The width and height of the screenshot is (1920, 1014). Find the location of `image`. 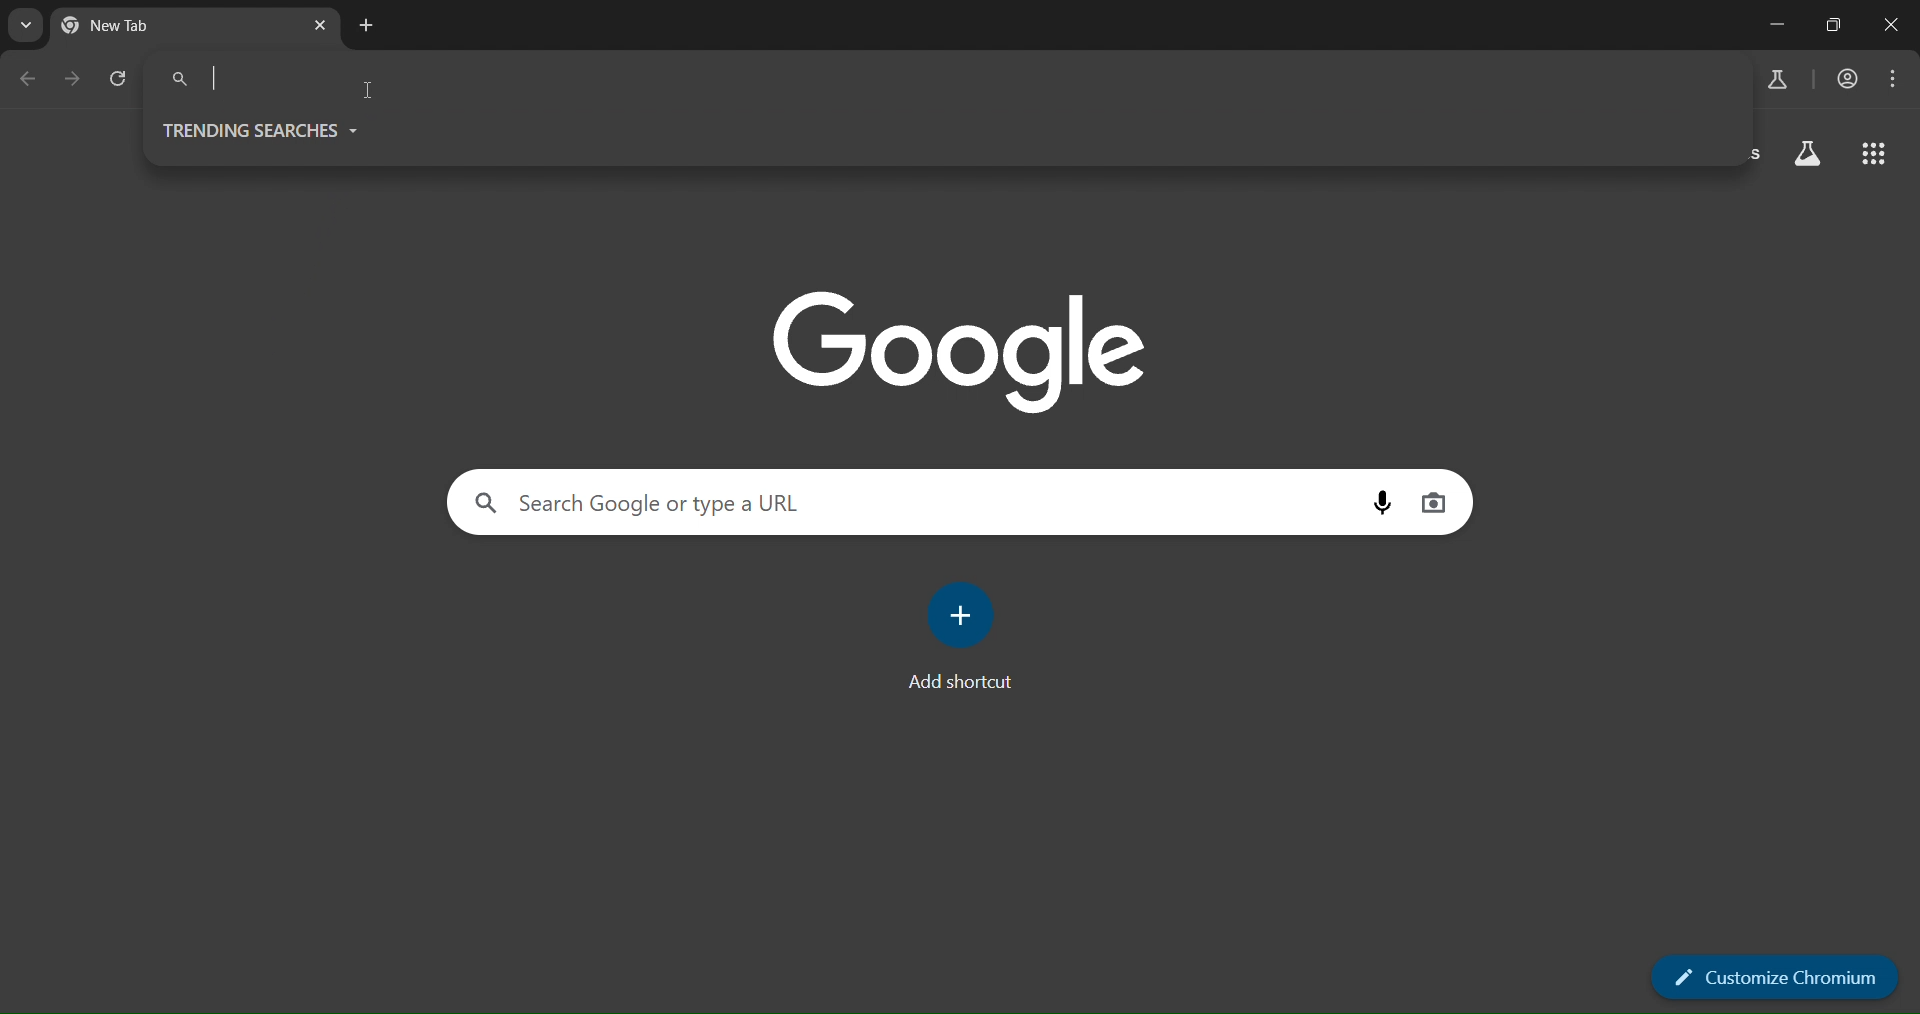

image is located at coordinates (974, 354).